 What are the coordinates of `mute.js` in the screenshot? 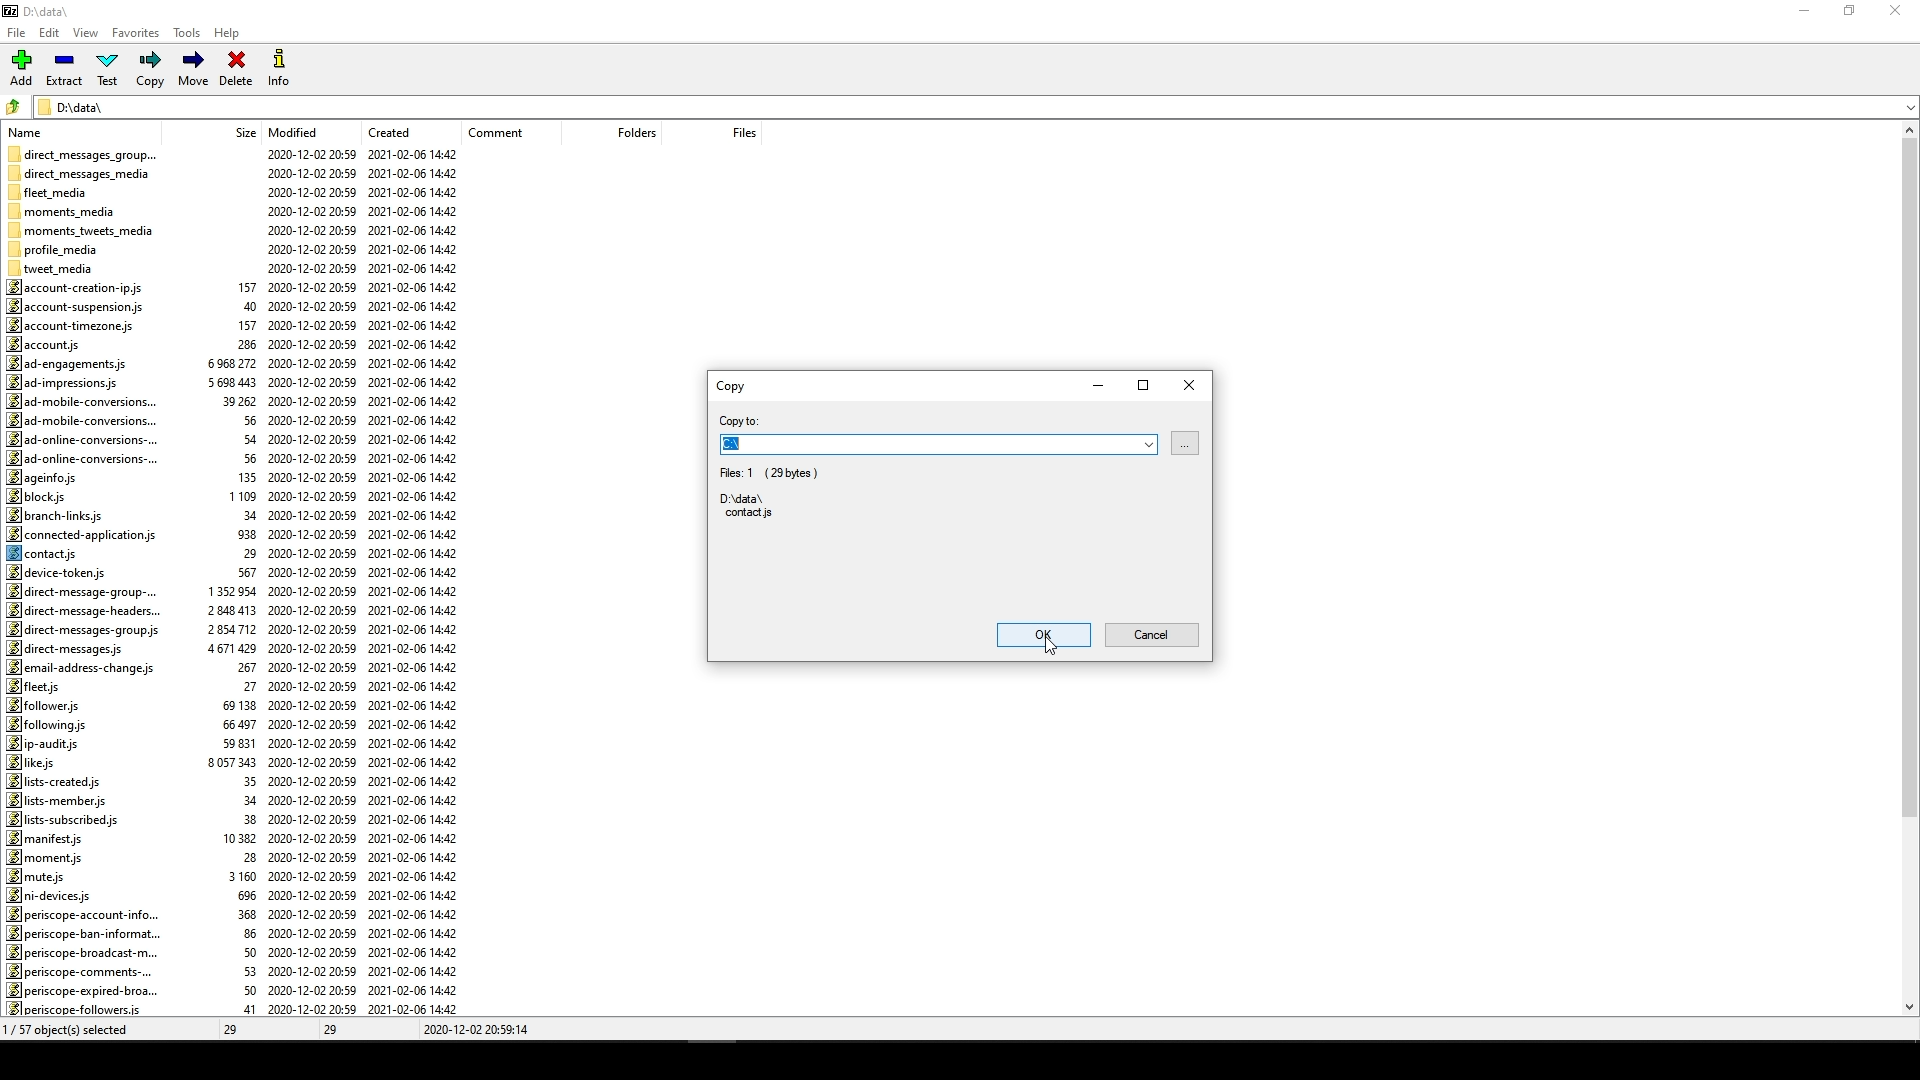 It's located at (37, 875).